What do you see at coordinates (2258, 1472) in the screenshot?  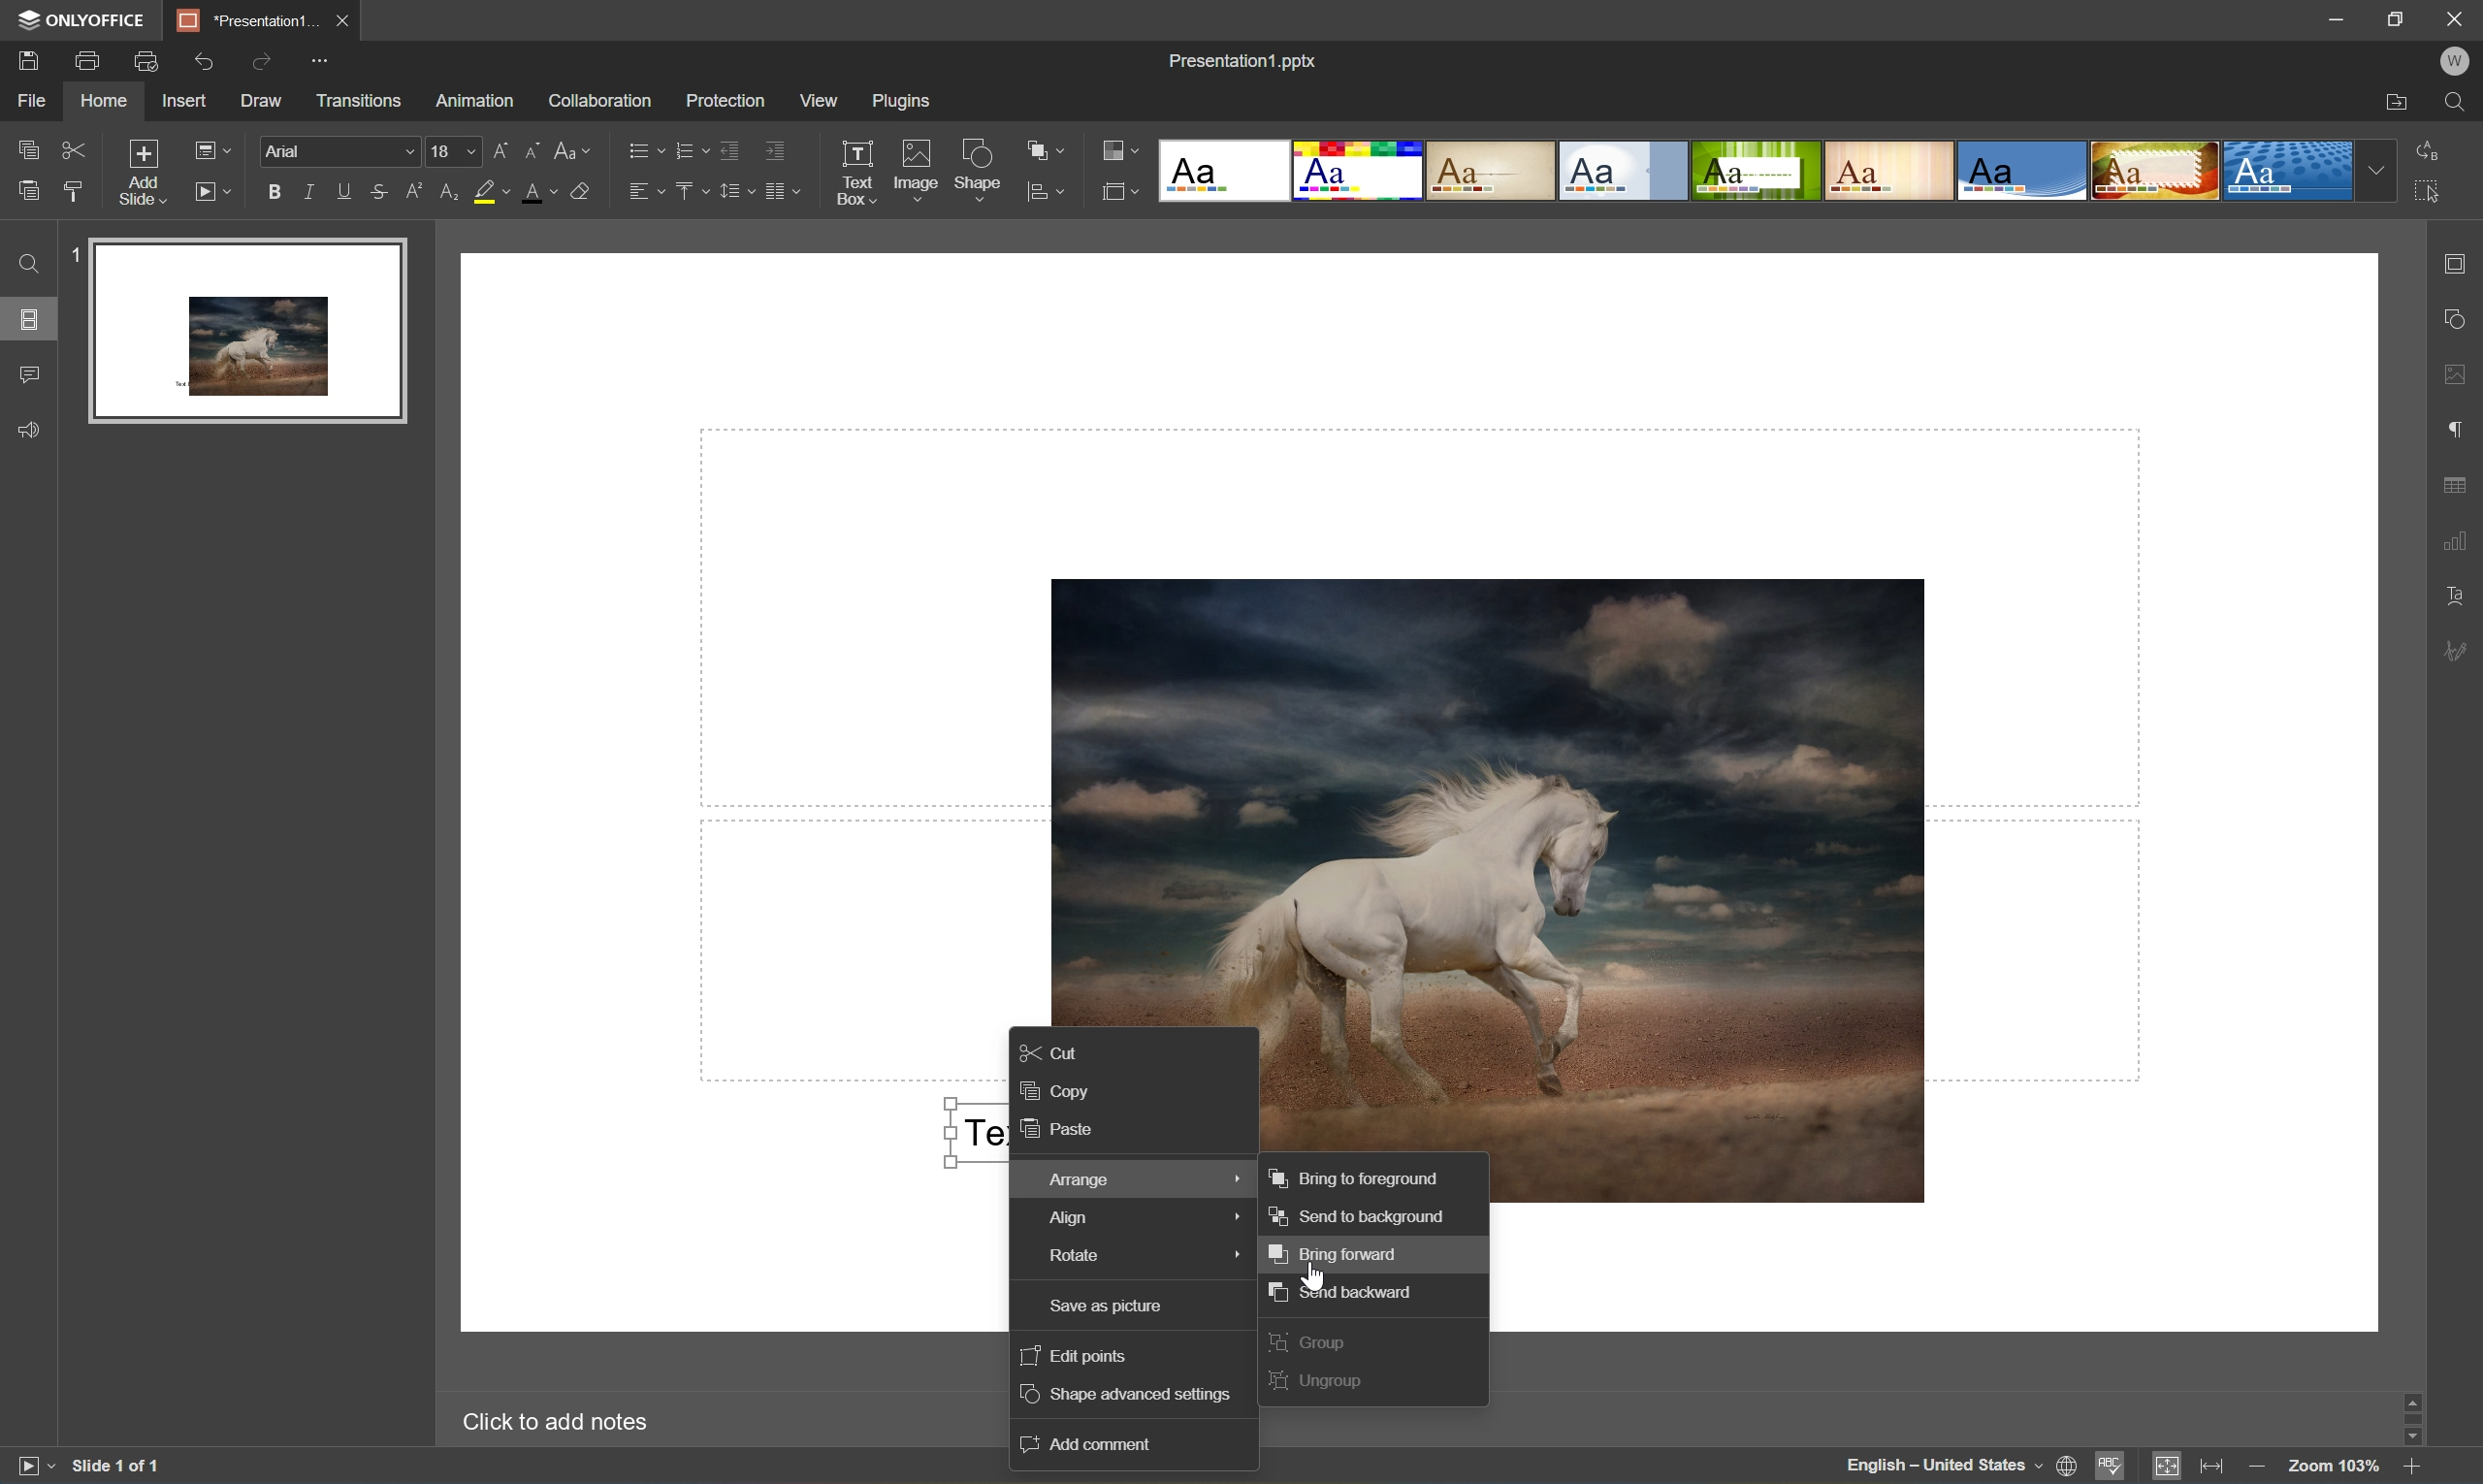 I see `Zoom out` at bounding box center [2258, 1472].